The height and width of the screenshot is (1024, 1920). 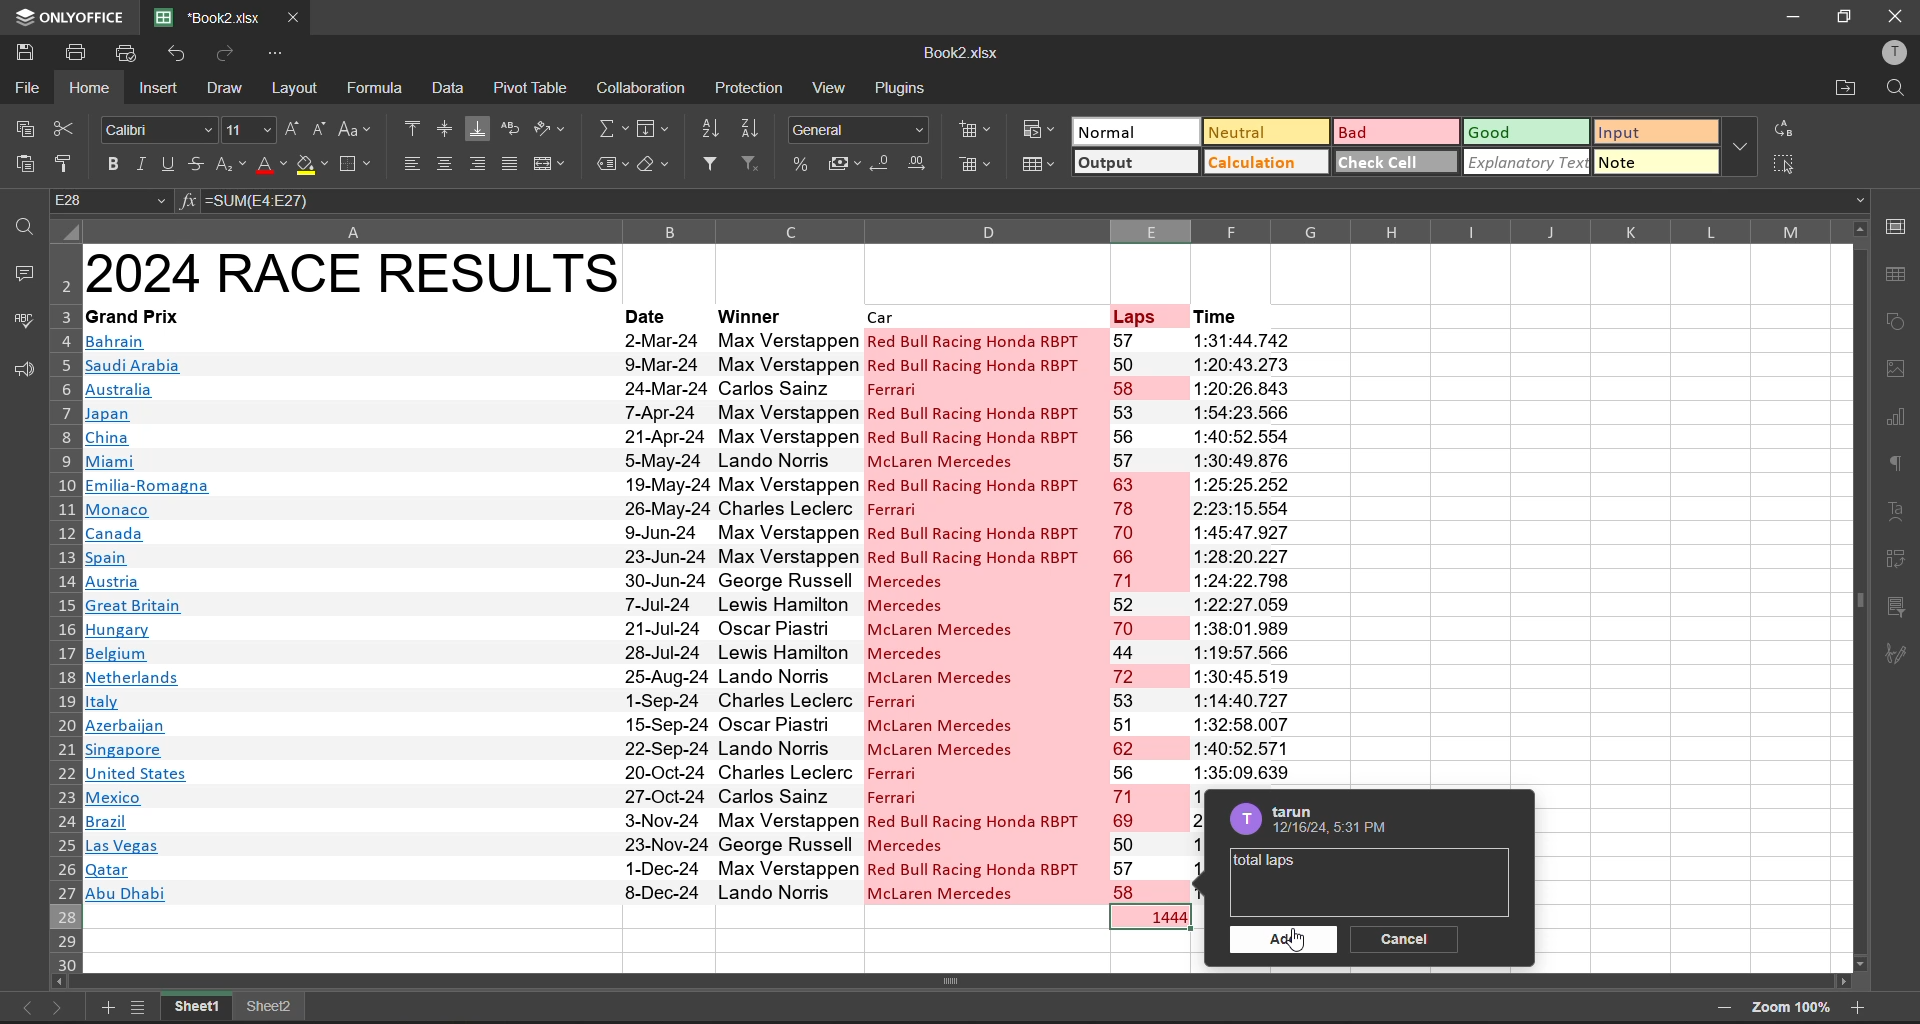 What do you see at coordinates (748, 162) in the screenshot?
I see `clear filter` at bounding box center [748, 162].